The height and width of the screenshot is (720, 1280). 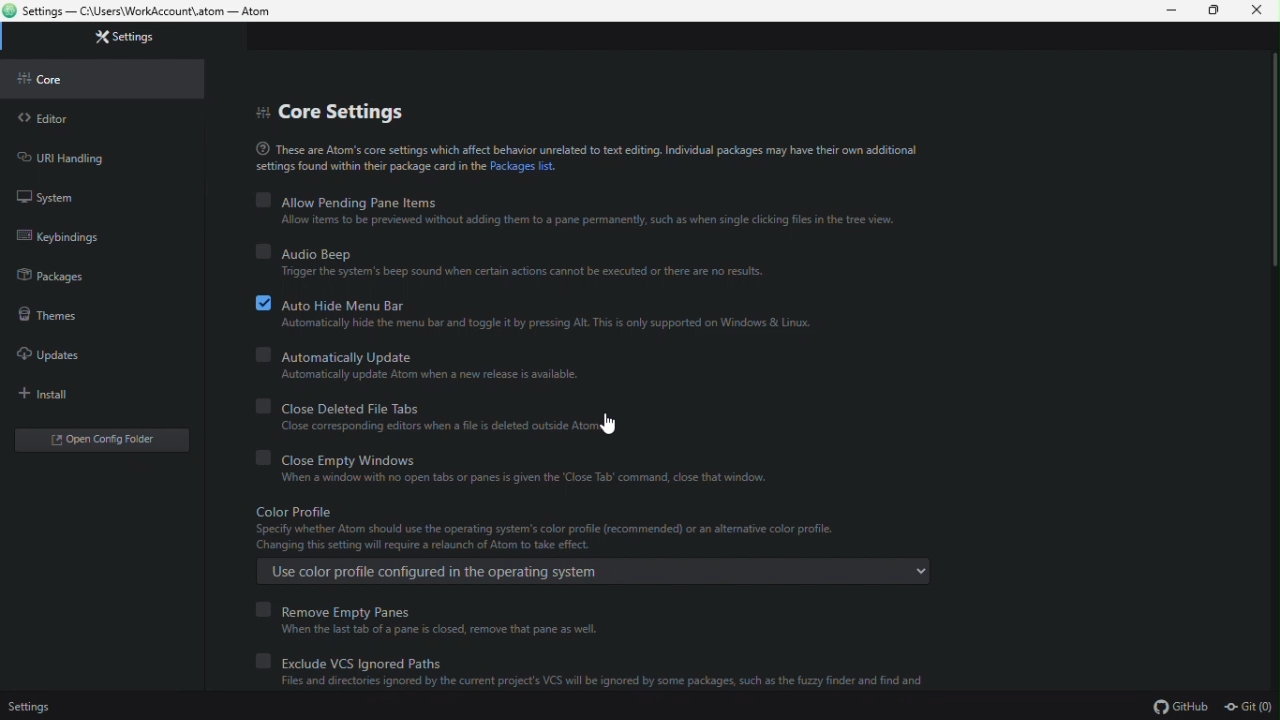 I want to click on Close Empty Windows, so click(x=333, y=457).